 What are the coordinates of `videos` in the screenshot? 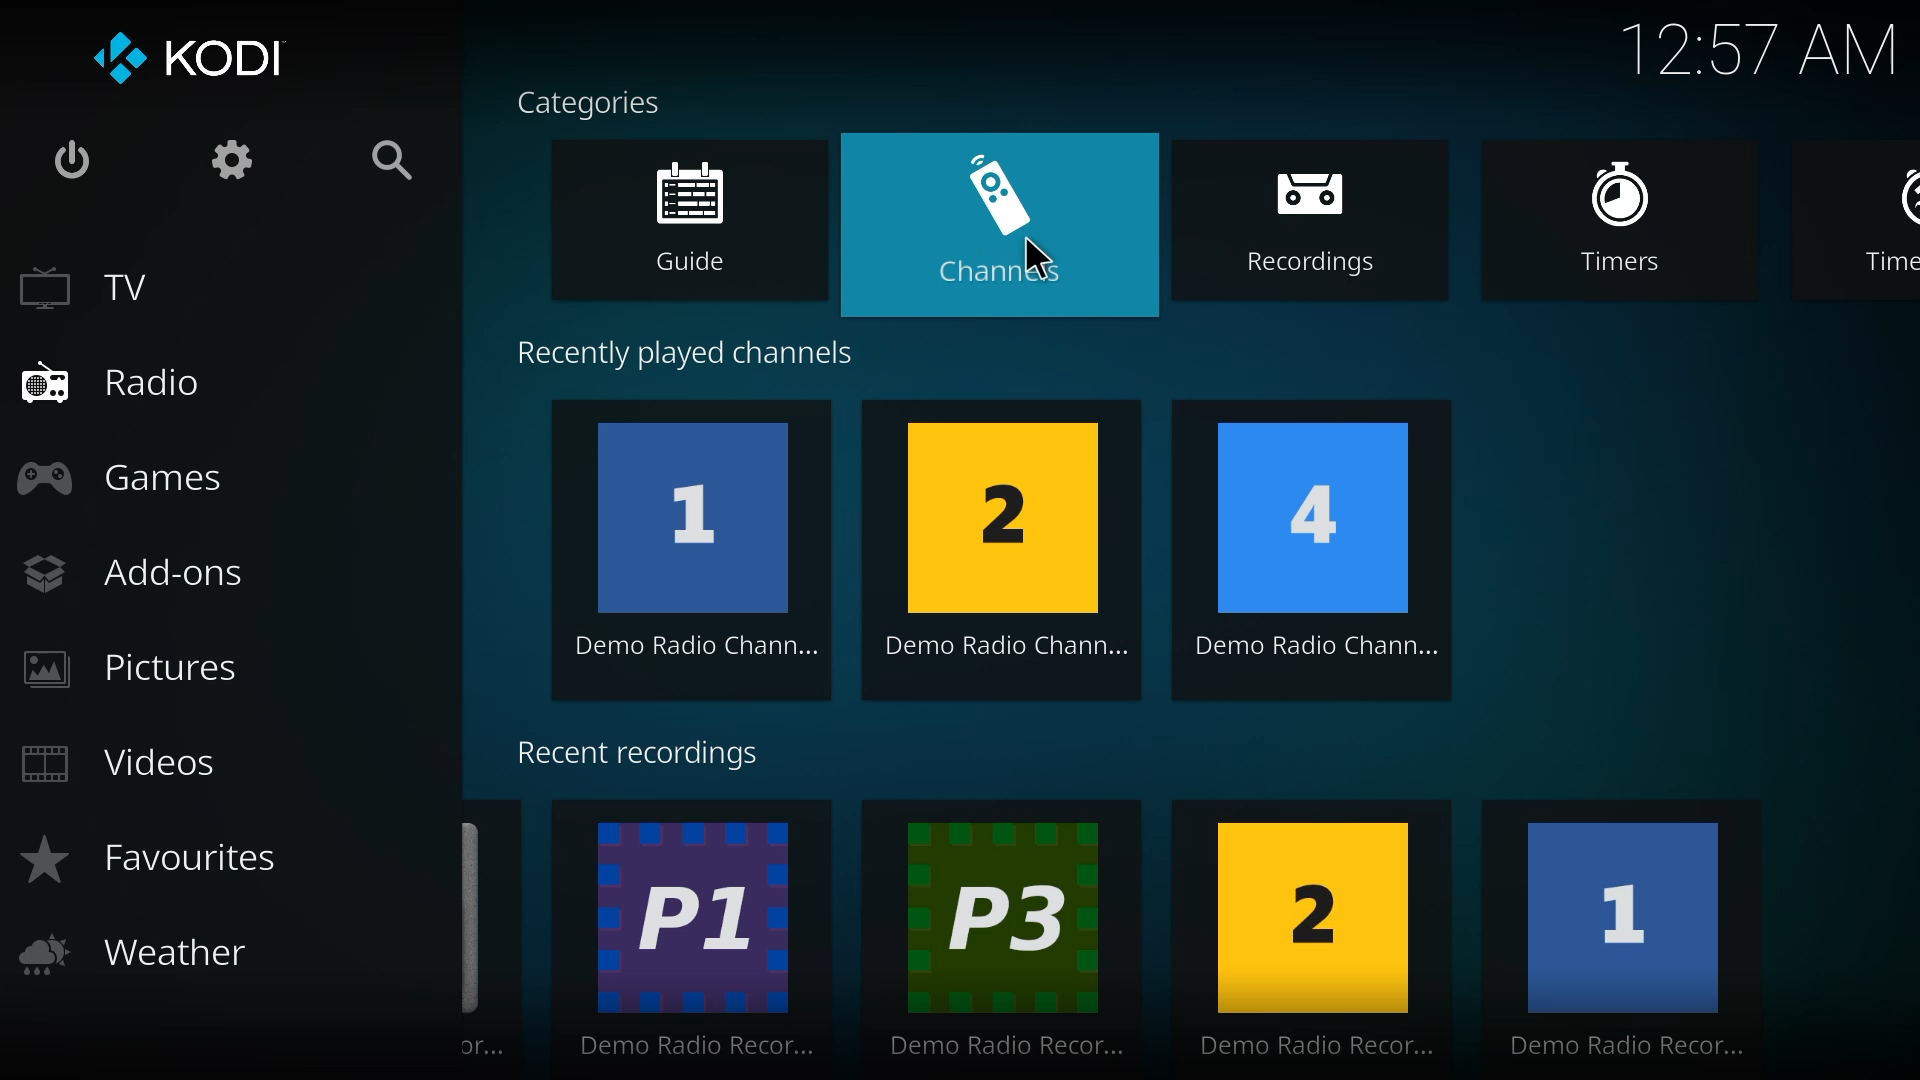 It's located at (121, 766).